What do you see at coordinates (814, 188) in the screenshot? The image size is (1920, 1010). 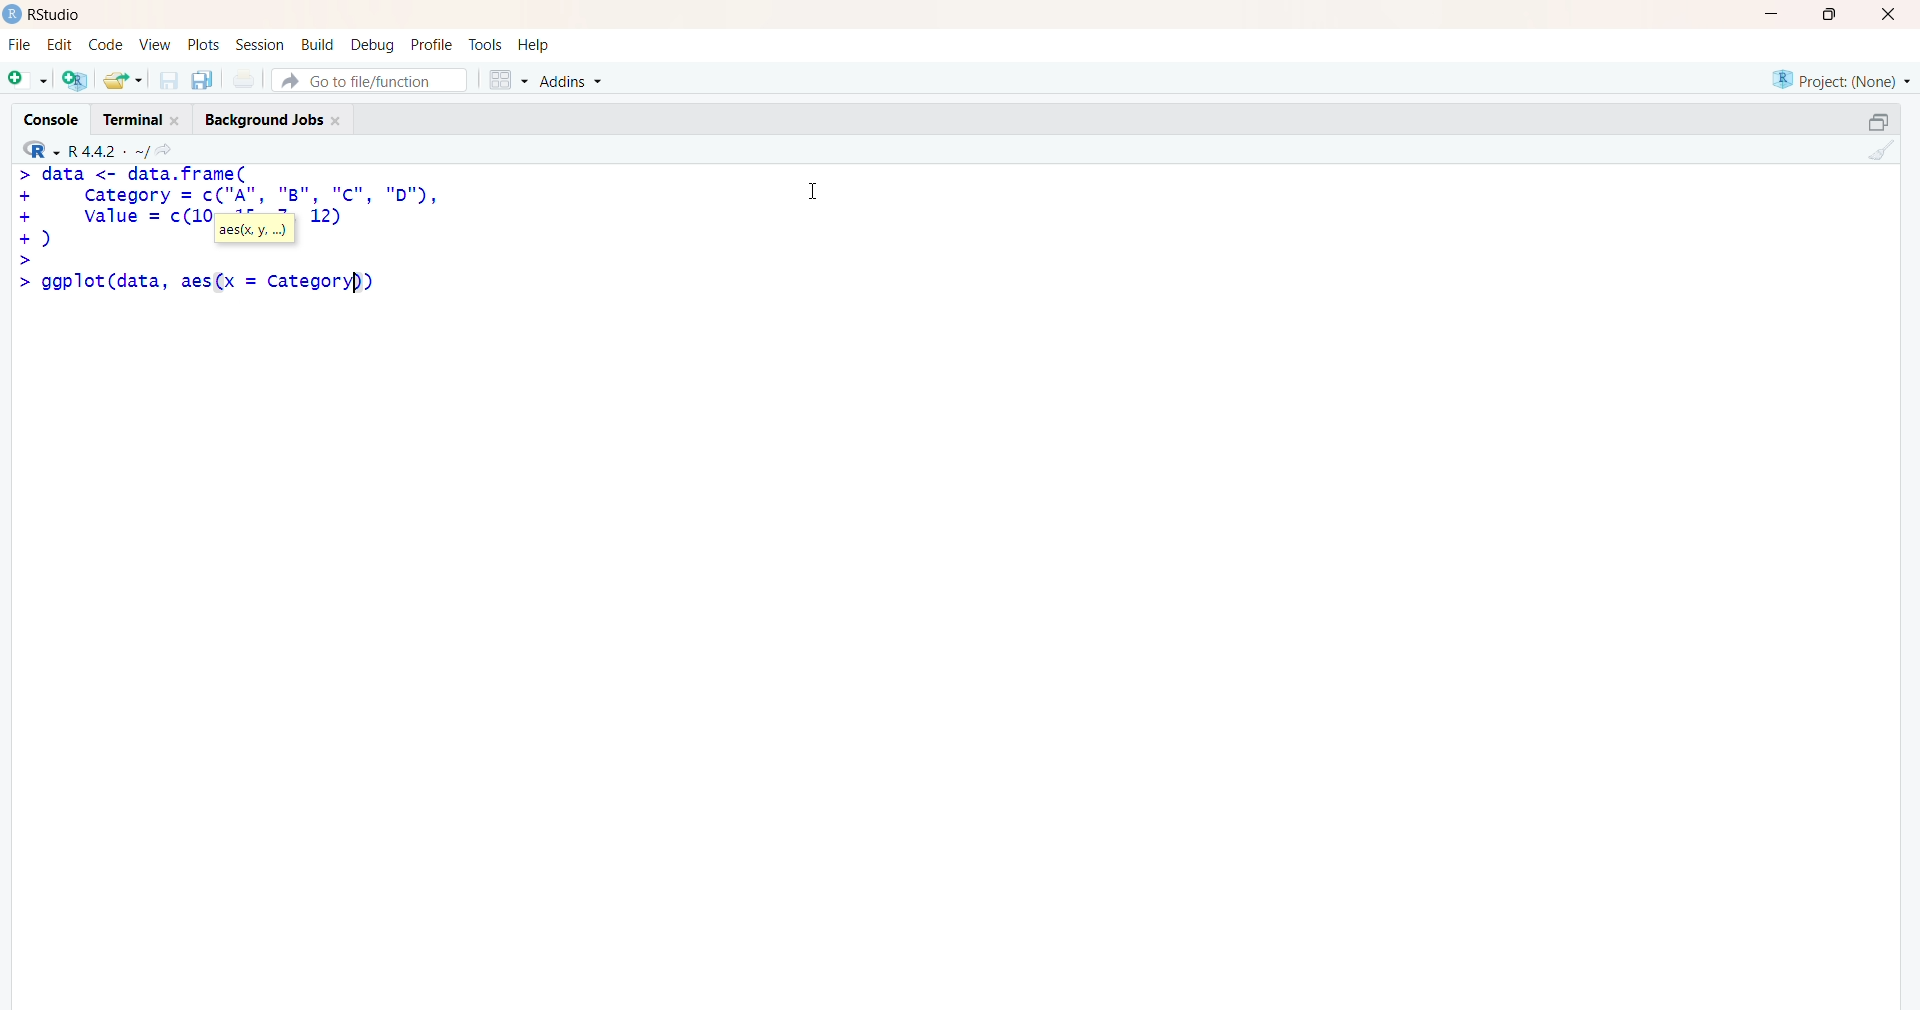 I see `Cursor` at bounding box center [814, 188].